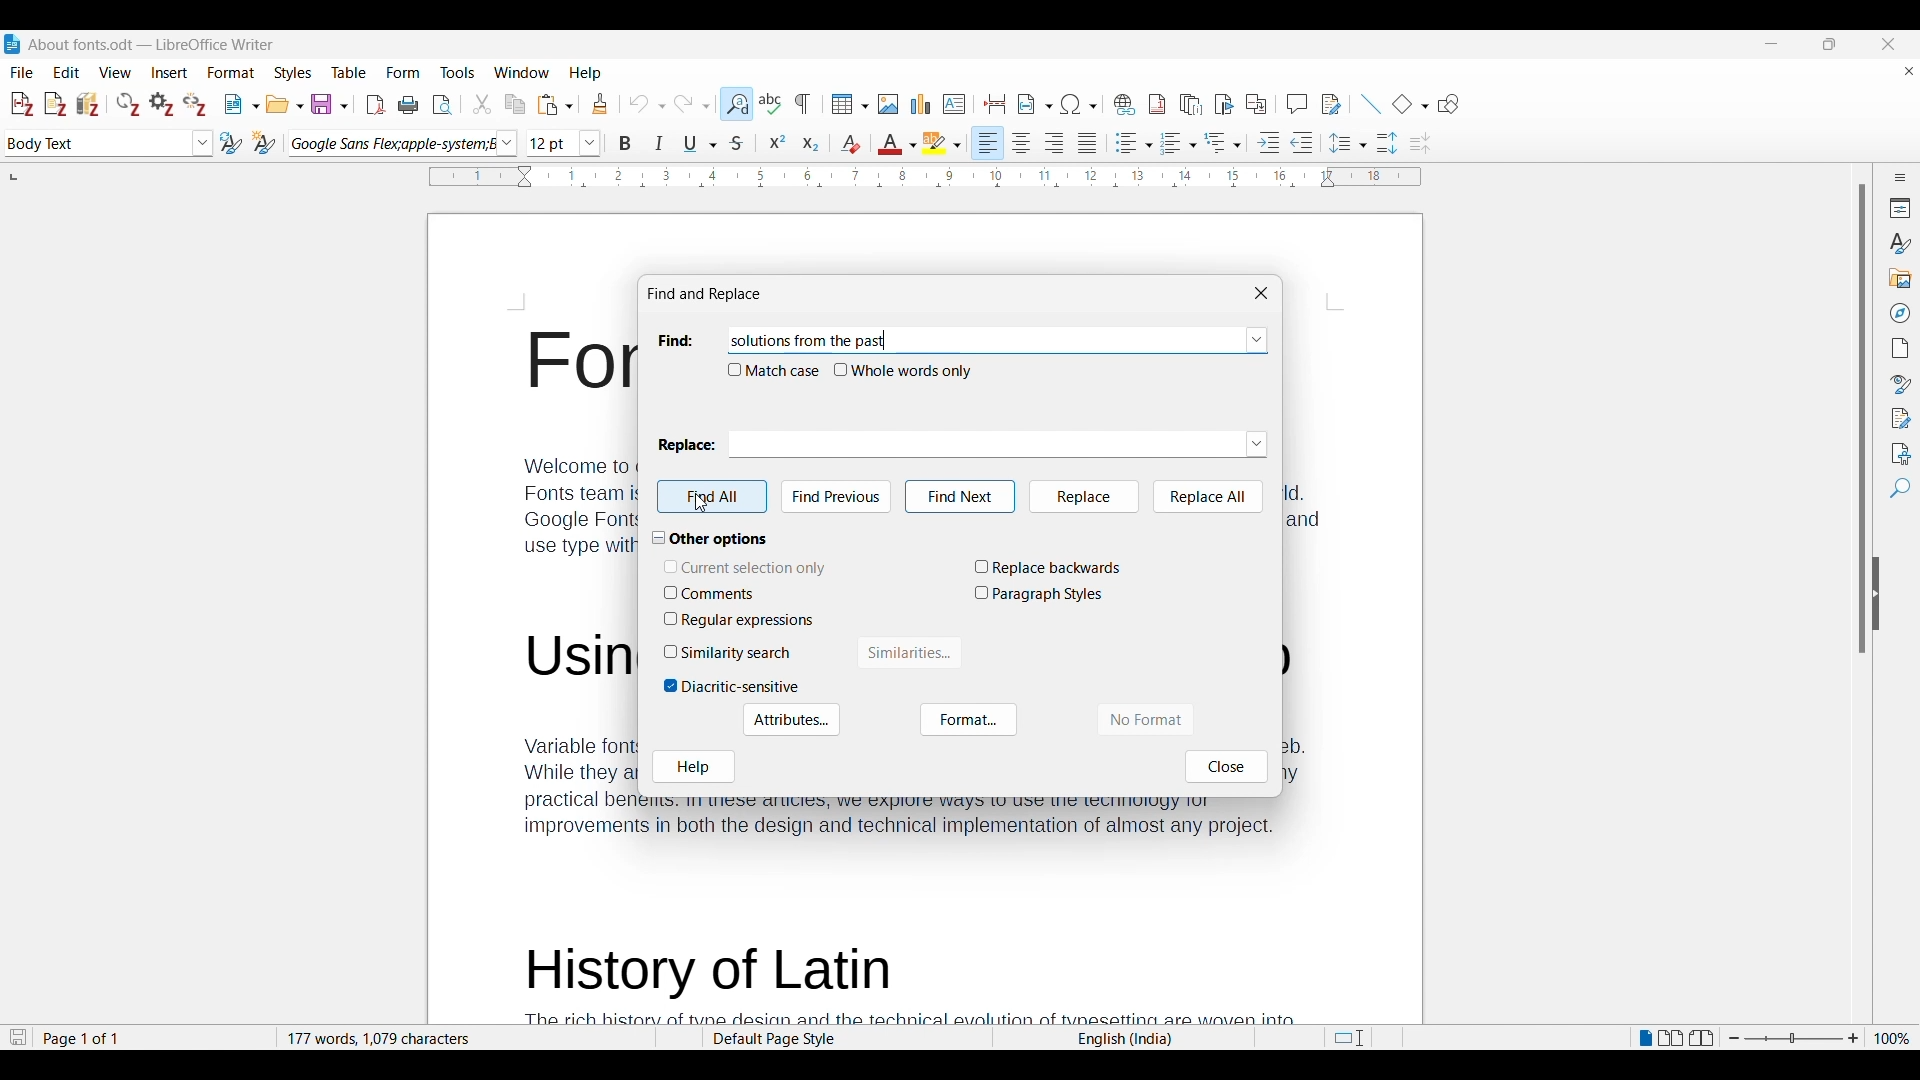 This screenshot has height=1080, width=1920. Describe the element at coordinates (552, 144) in the screenshot. I see `Type in text size` at that location.